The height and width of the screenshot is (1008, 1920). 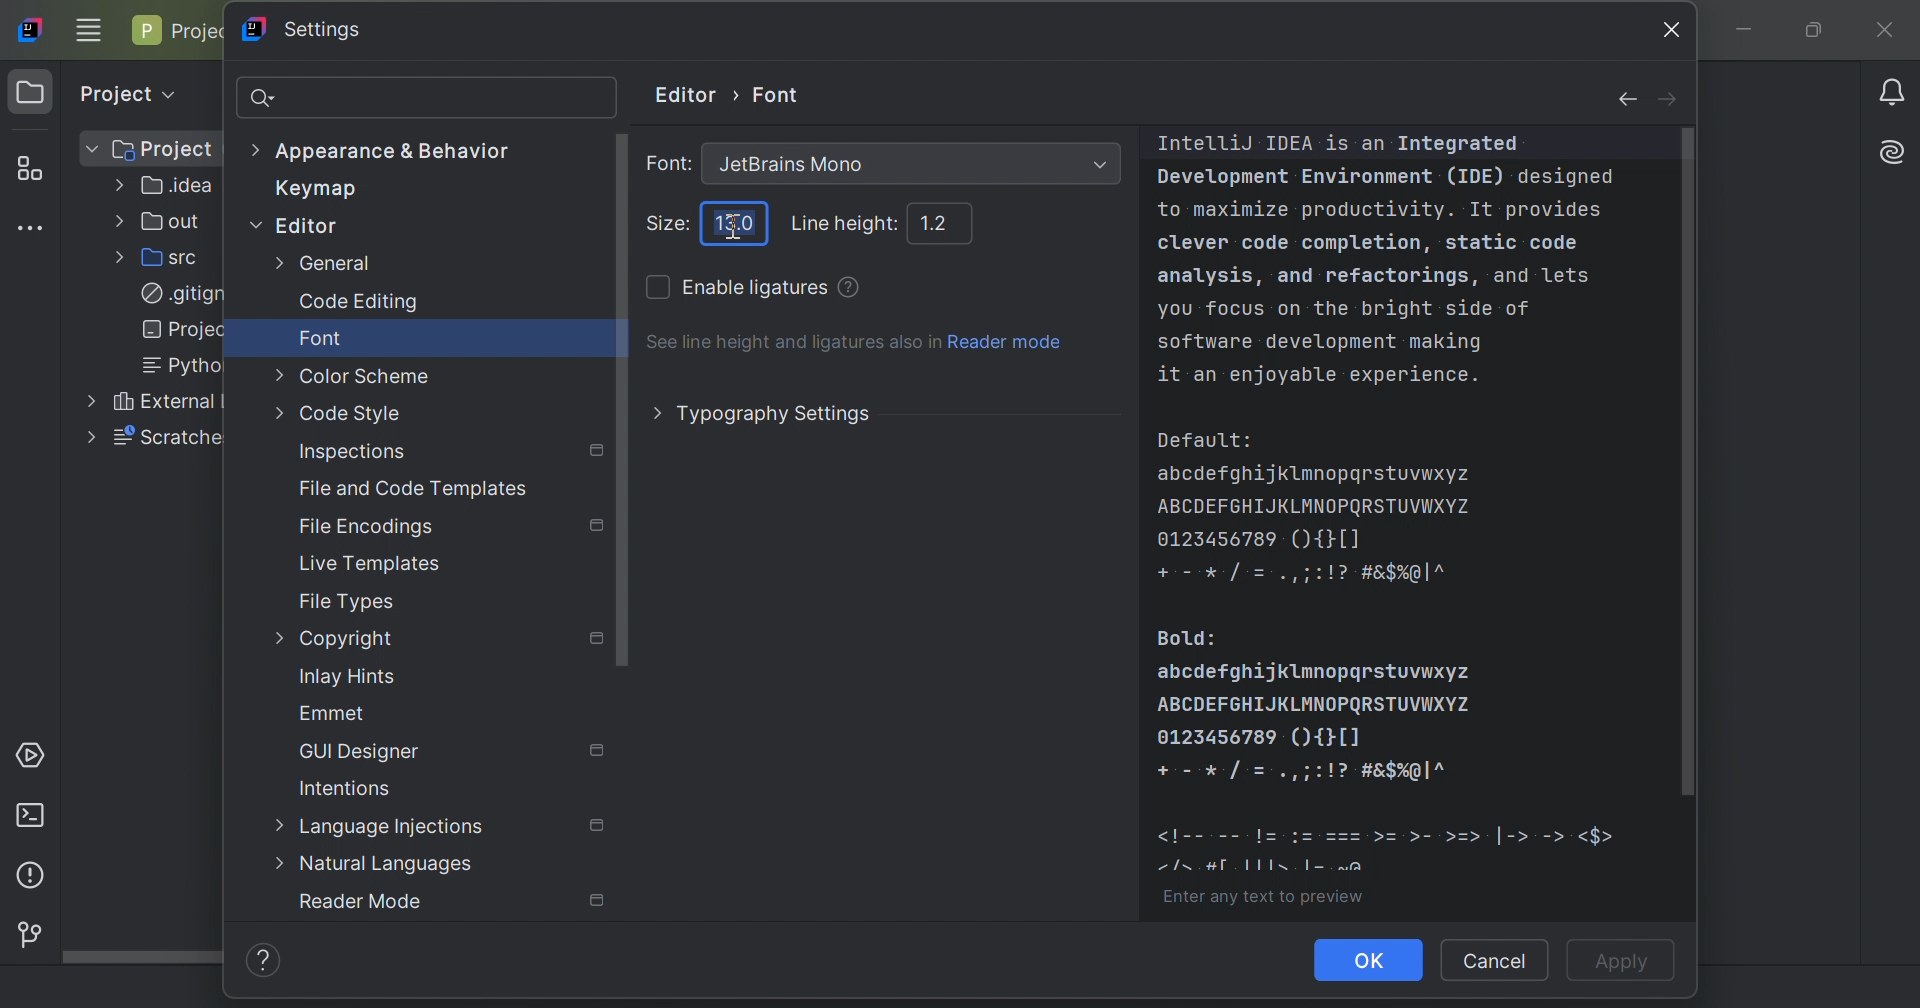 What do you see at coordinates (1369, 960) in the screenshot?
I see `OK` at bounding box center [1369, 960].